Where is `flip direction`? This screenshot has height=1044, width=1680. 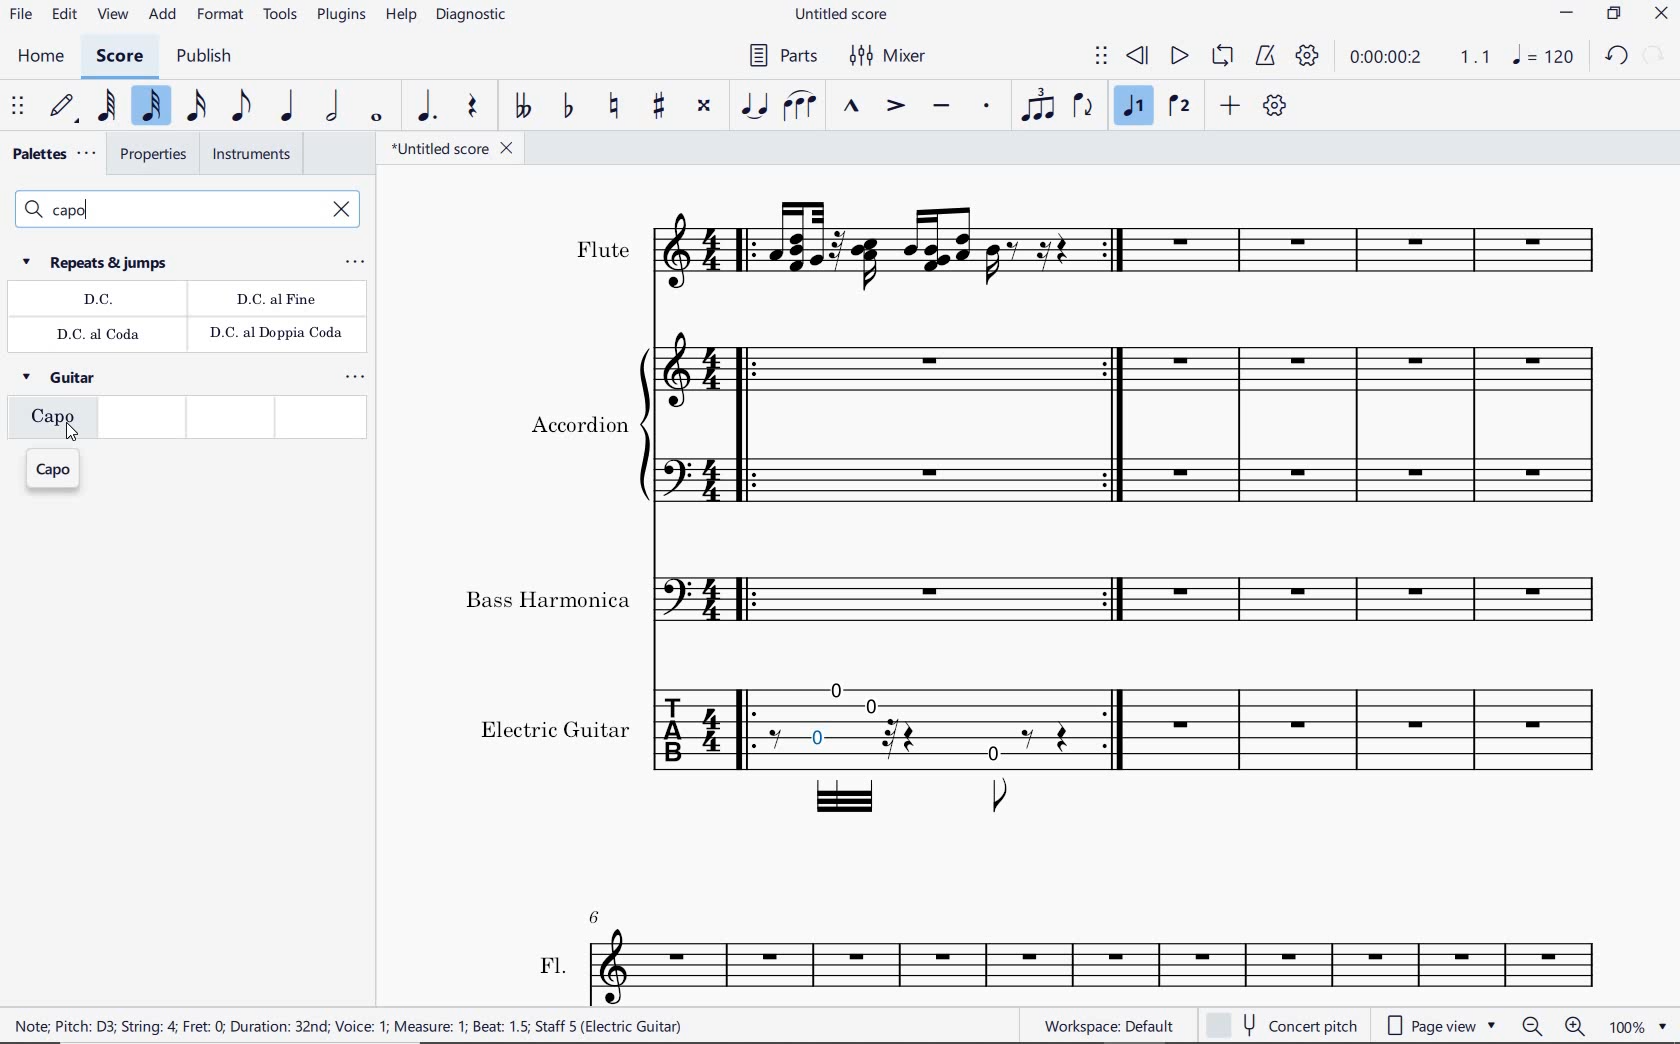 flip direction is located at coordinates (1084, 106).